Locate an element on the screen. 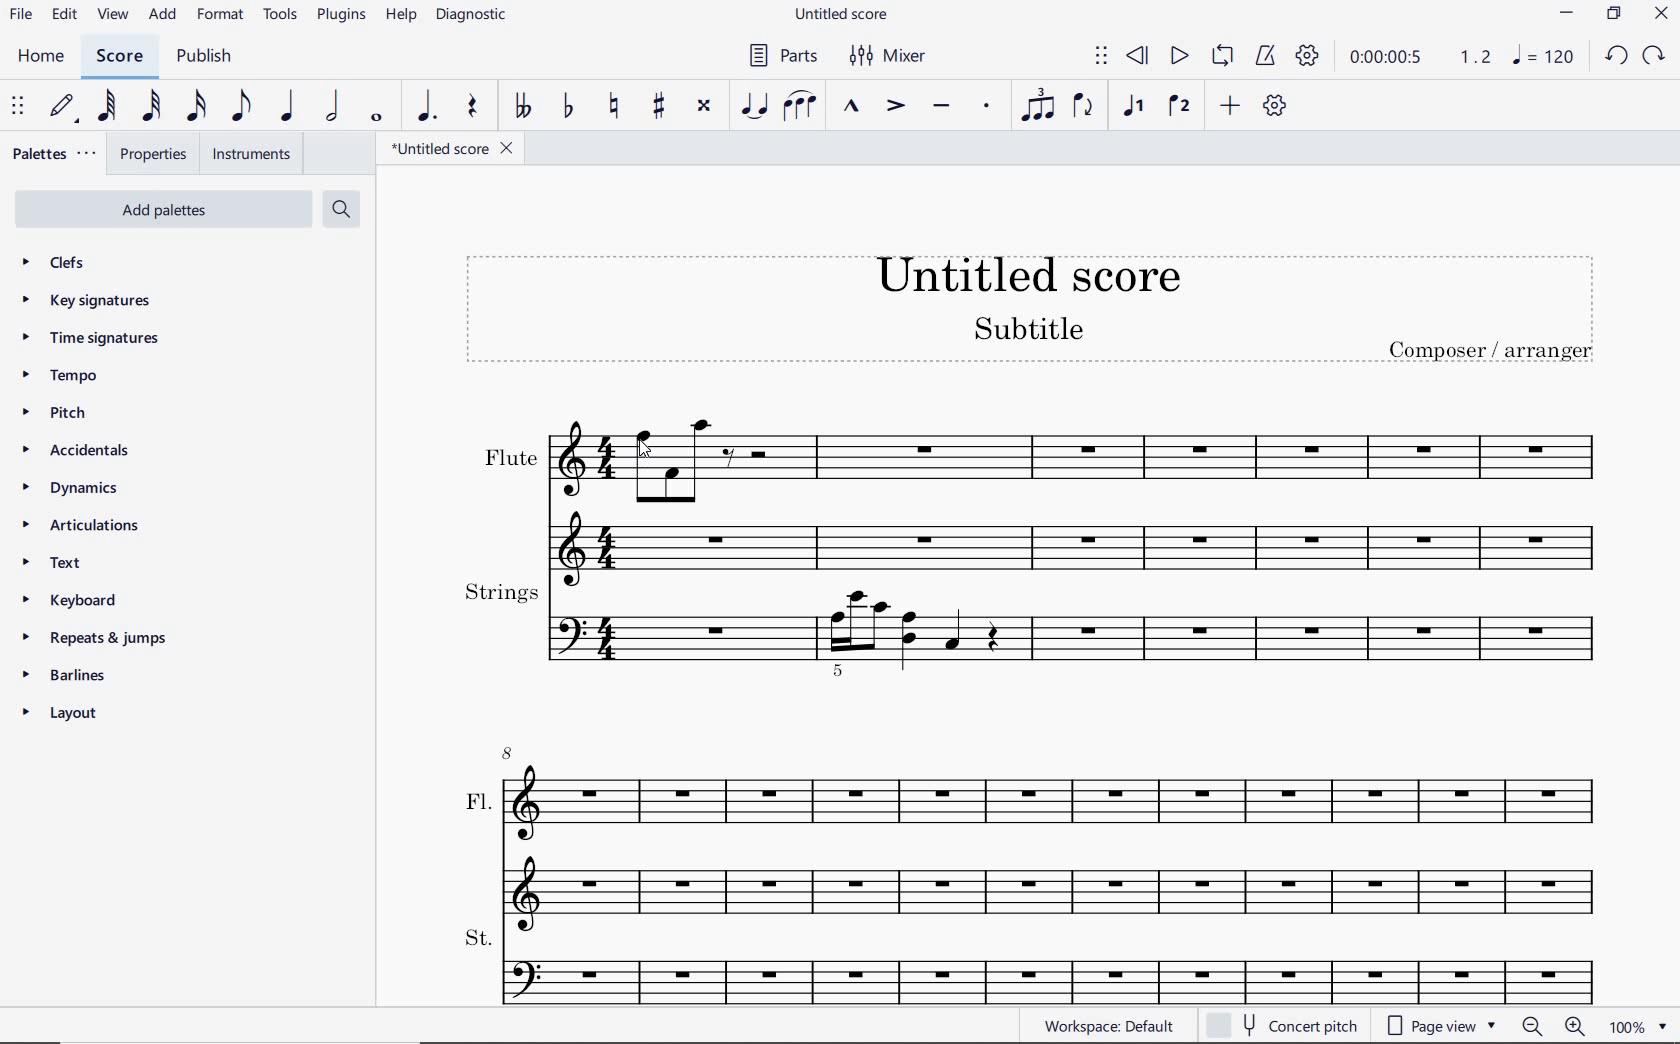  ACCENT is located at coordinates (895, 107).